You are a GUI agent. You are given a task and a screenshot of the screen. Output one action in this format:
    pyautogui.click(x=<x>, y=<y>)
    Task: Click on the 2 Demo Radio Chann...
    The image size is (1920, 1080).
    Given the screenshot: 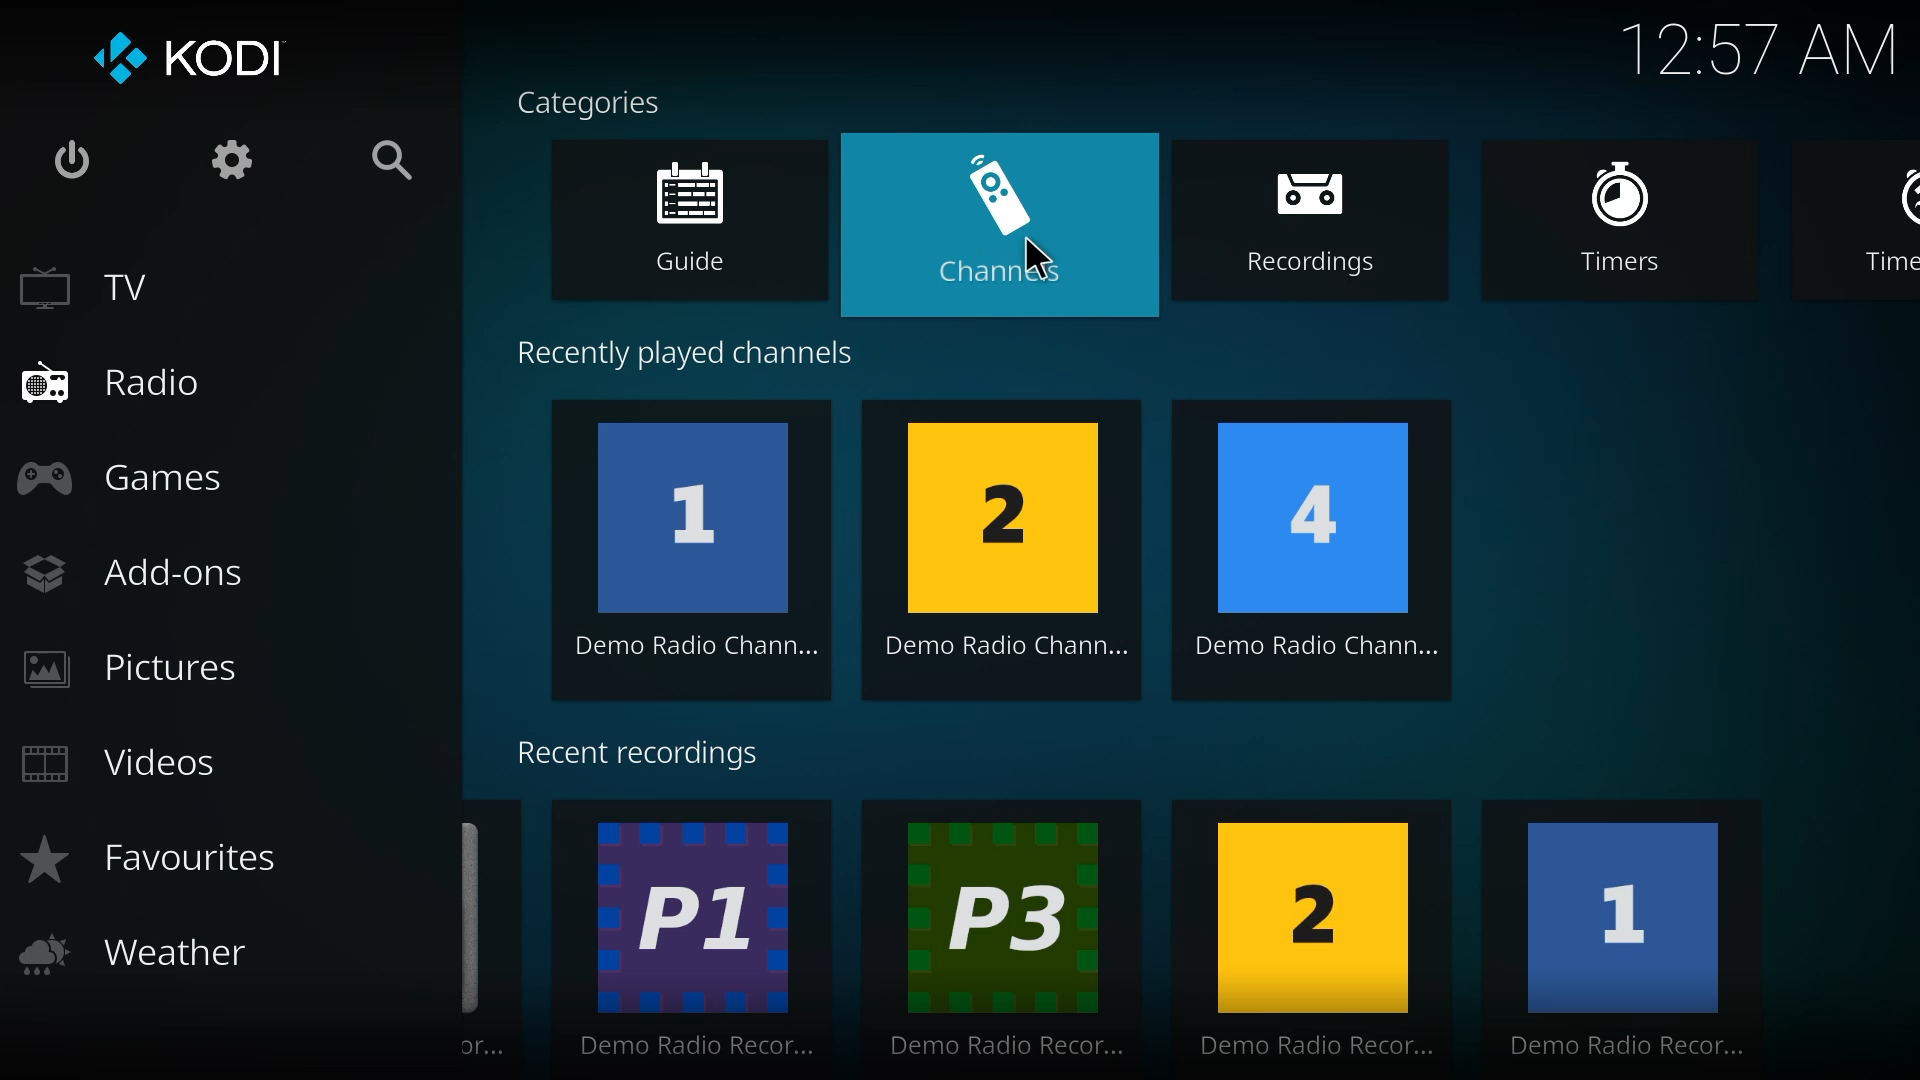 What is the action you would take?
    pyautogui.click(x=1012, y=551)
    